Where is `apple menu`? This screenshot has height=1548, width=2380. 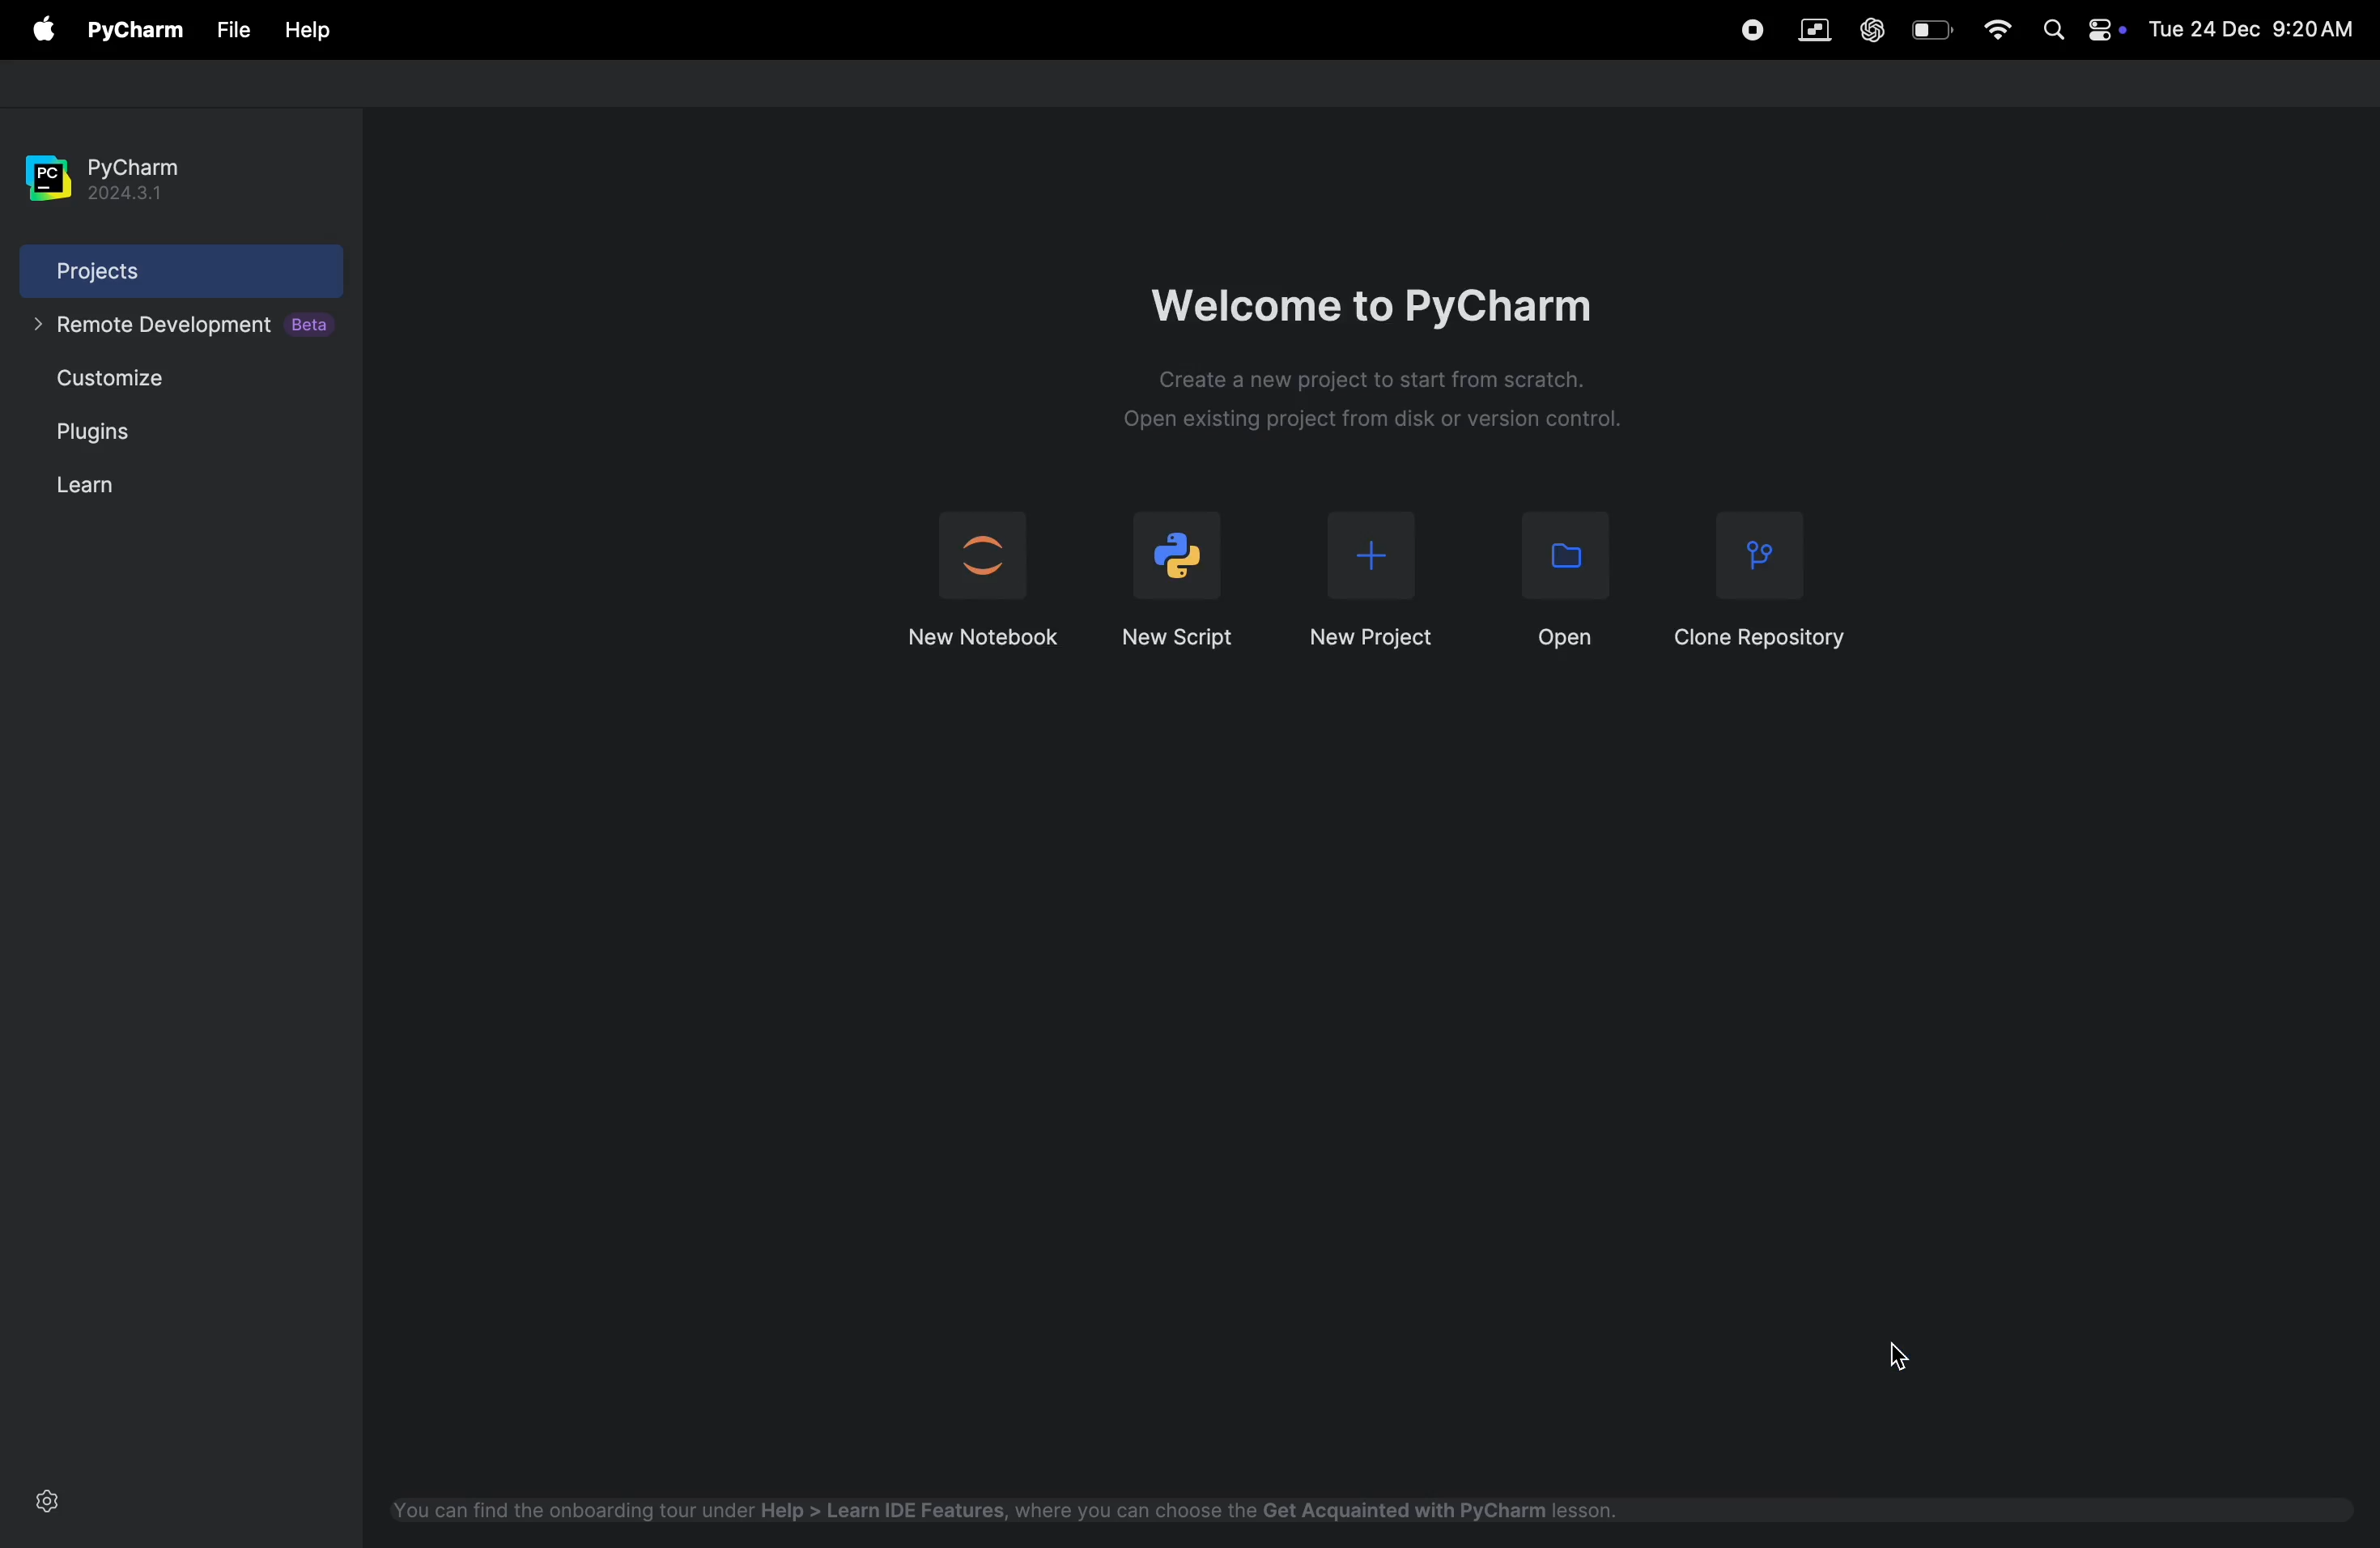
apple menu is located at coordinates (47, 31).